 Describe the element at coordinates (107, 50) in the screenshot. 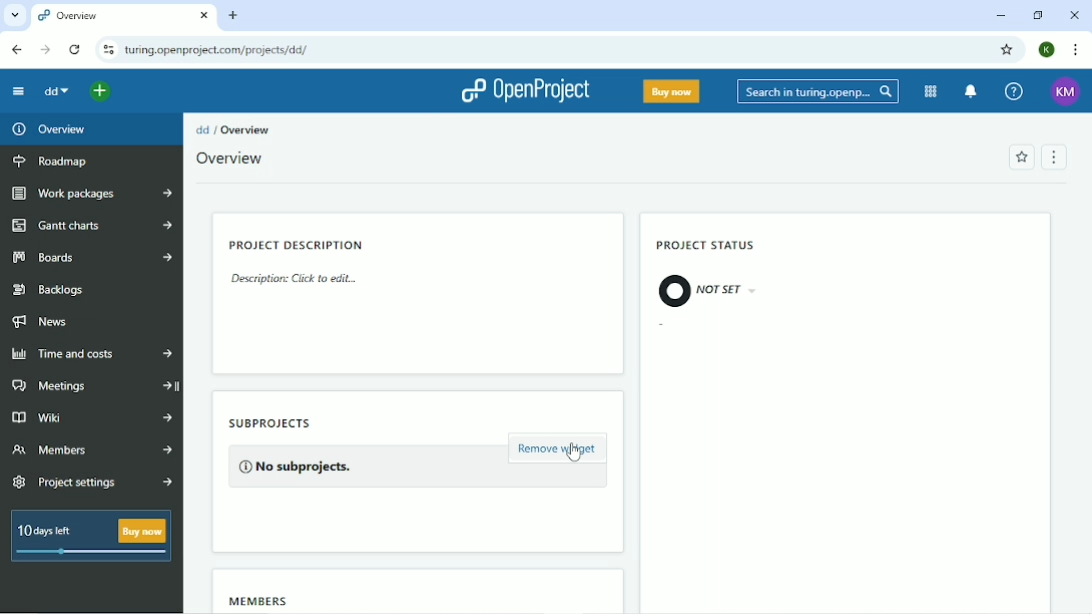

I see `View site information` at that location.